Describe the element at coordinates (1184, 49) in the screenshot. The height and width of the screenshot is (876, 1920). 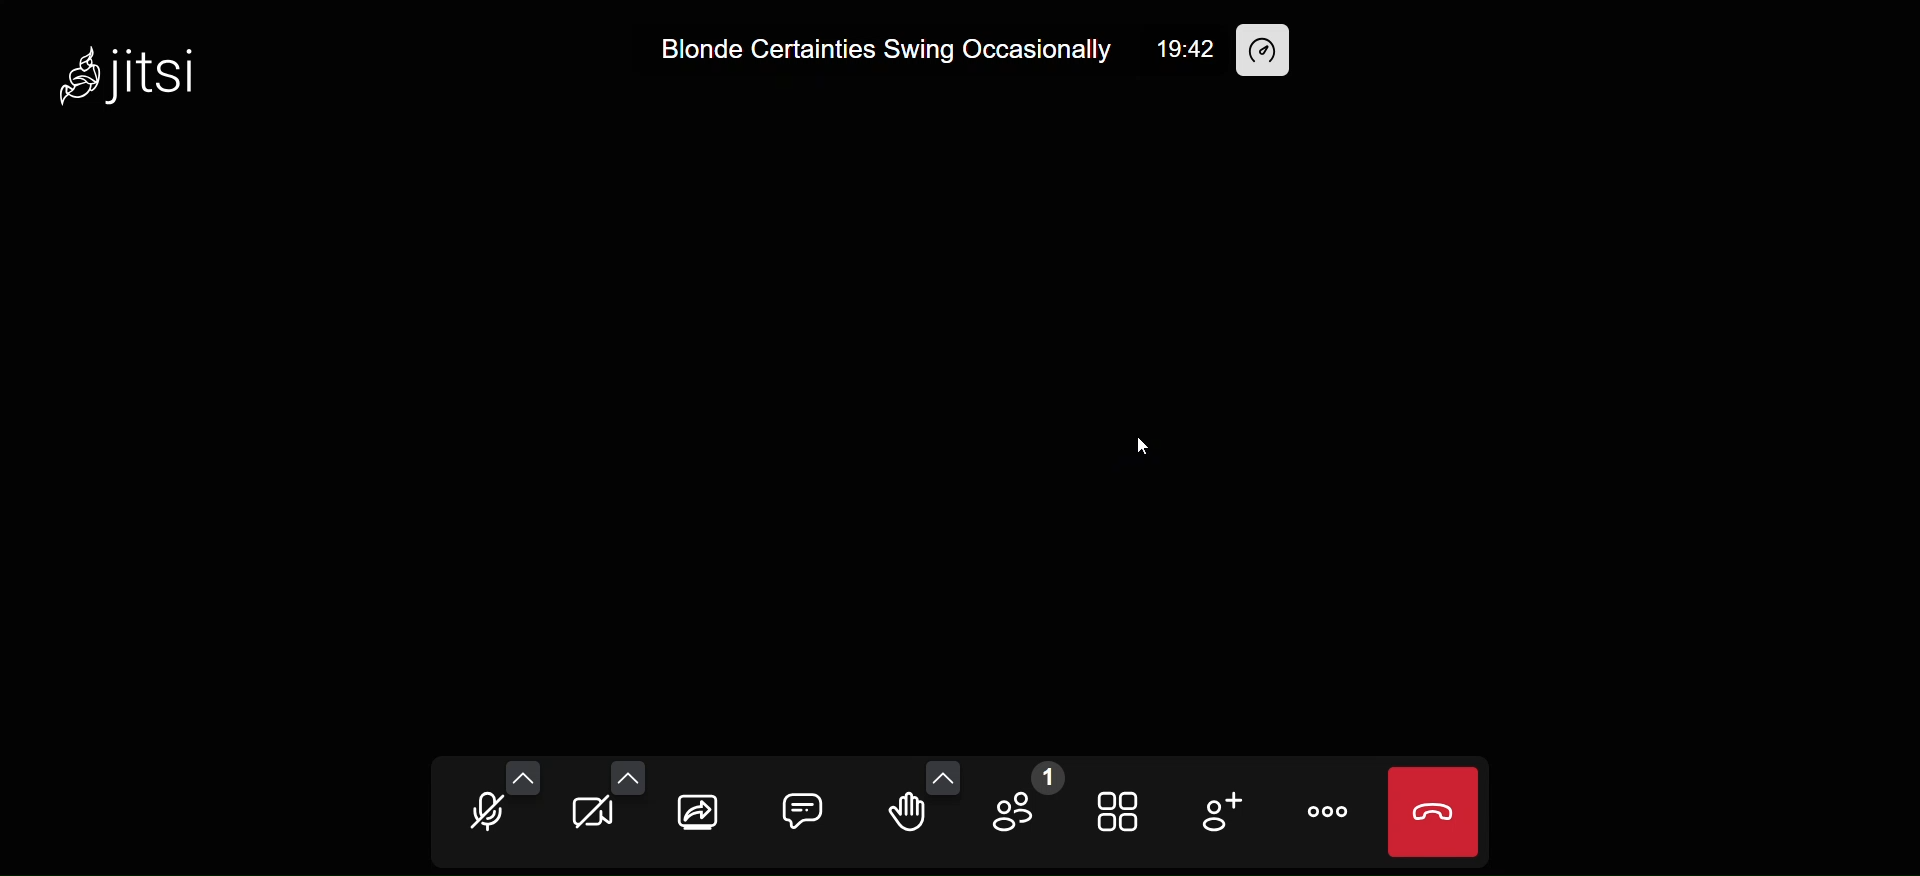
I see `19:42` at that location.